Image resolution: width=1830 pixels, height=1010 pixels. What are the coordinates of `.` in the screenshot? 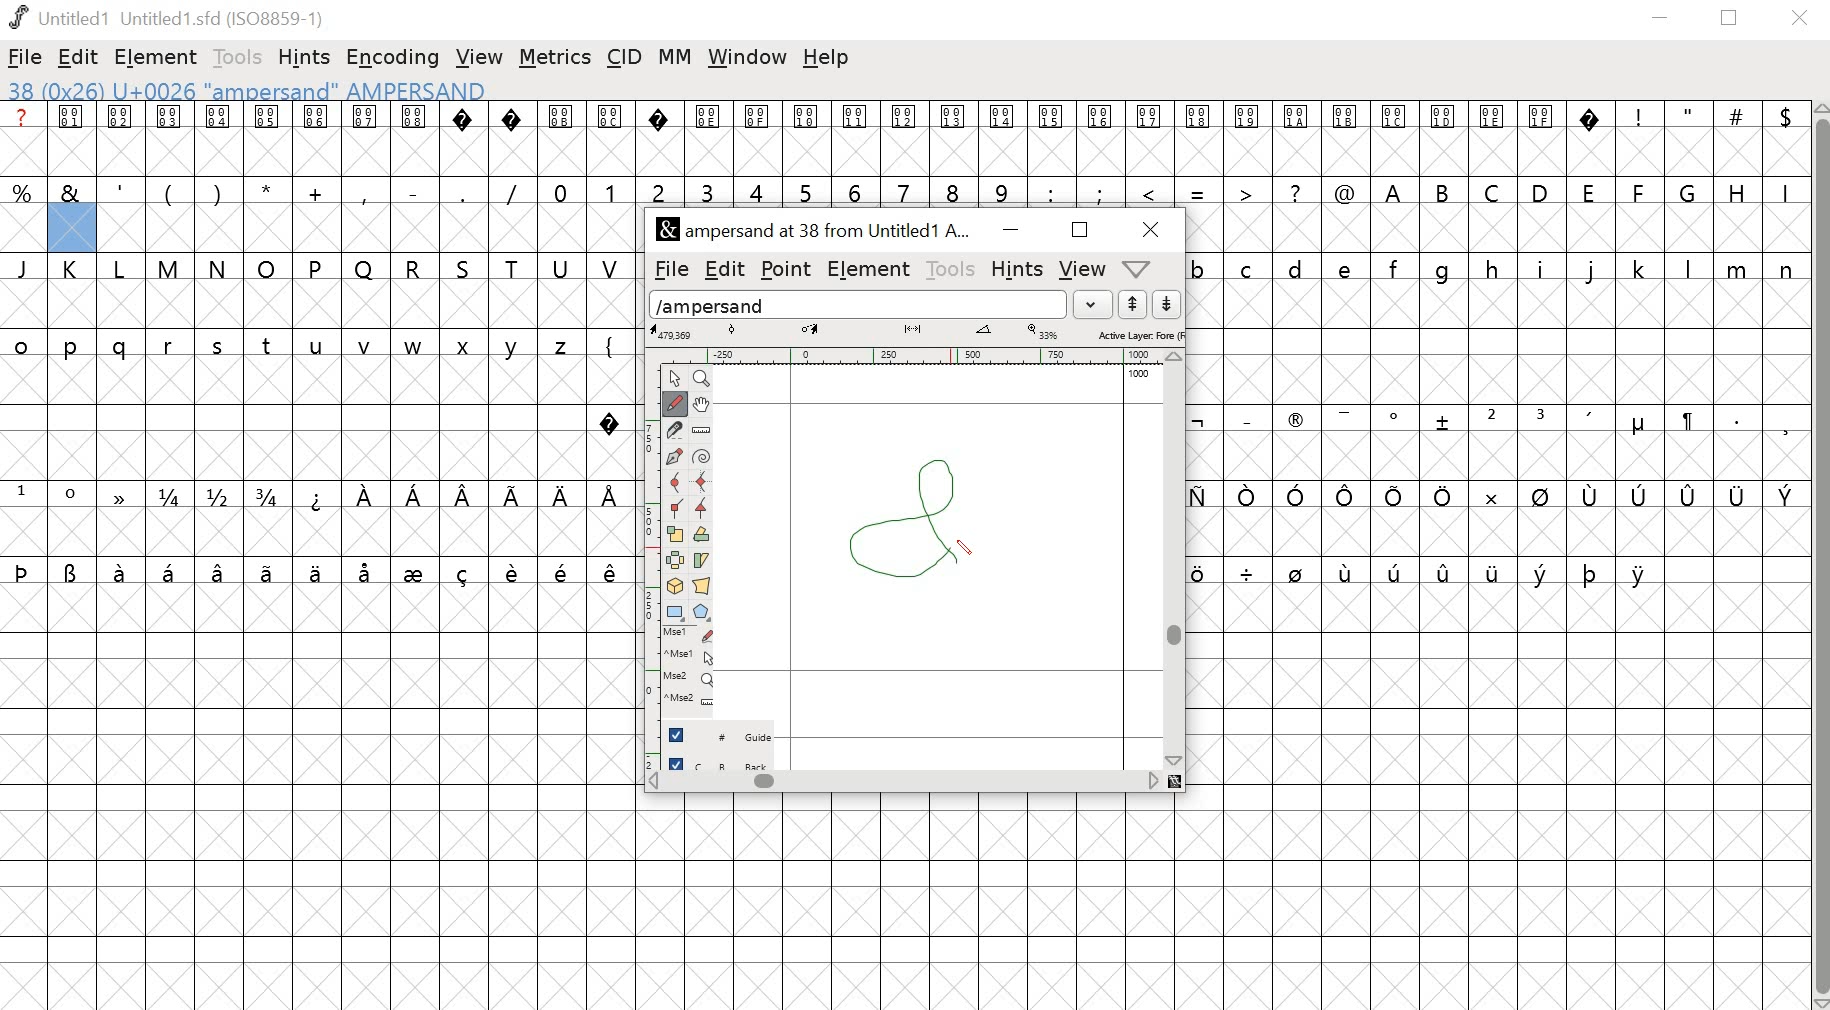 It's located at (461, 191).